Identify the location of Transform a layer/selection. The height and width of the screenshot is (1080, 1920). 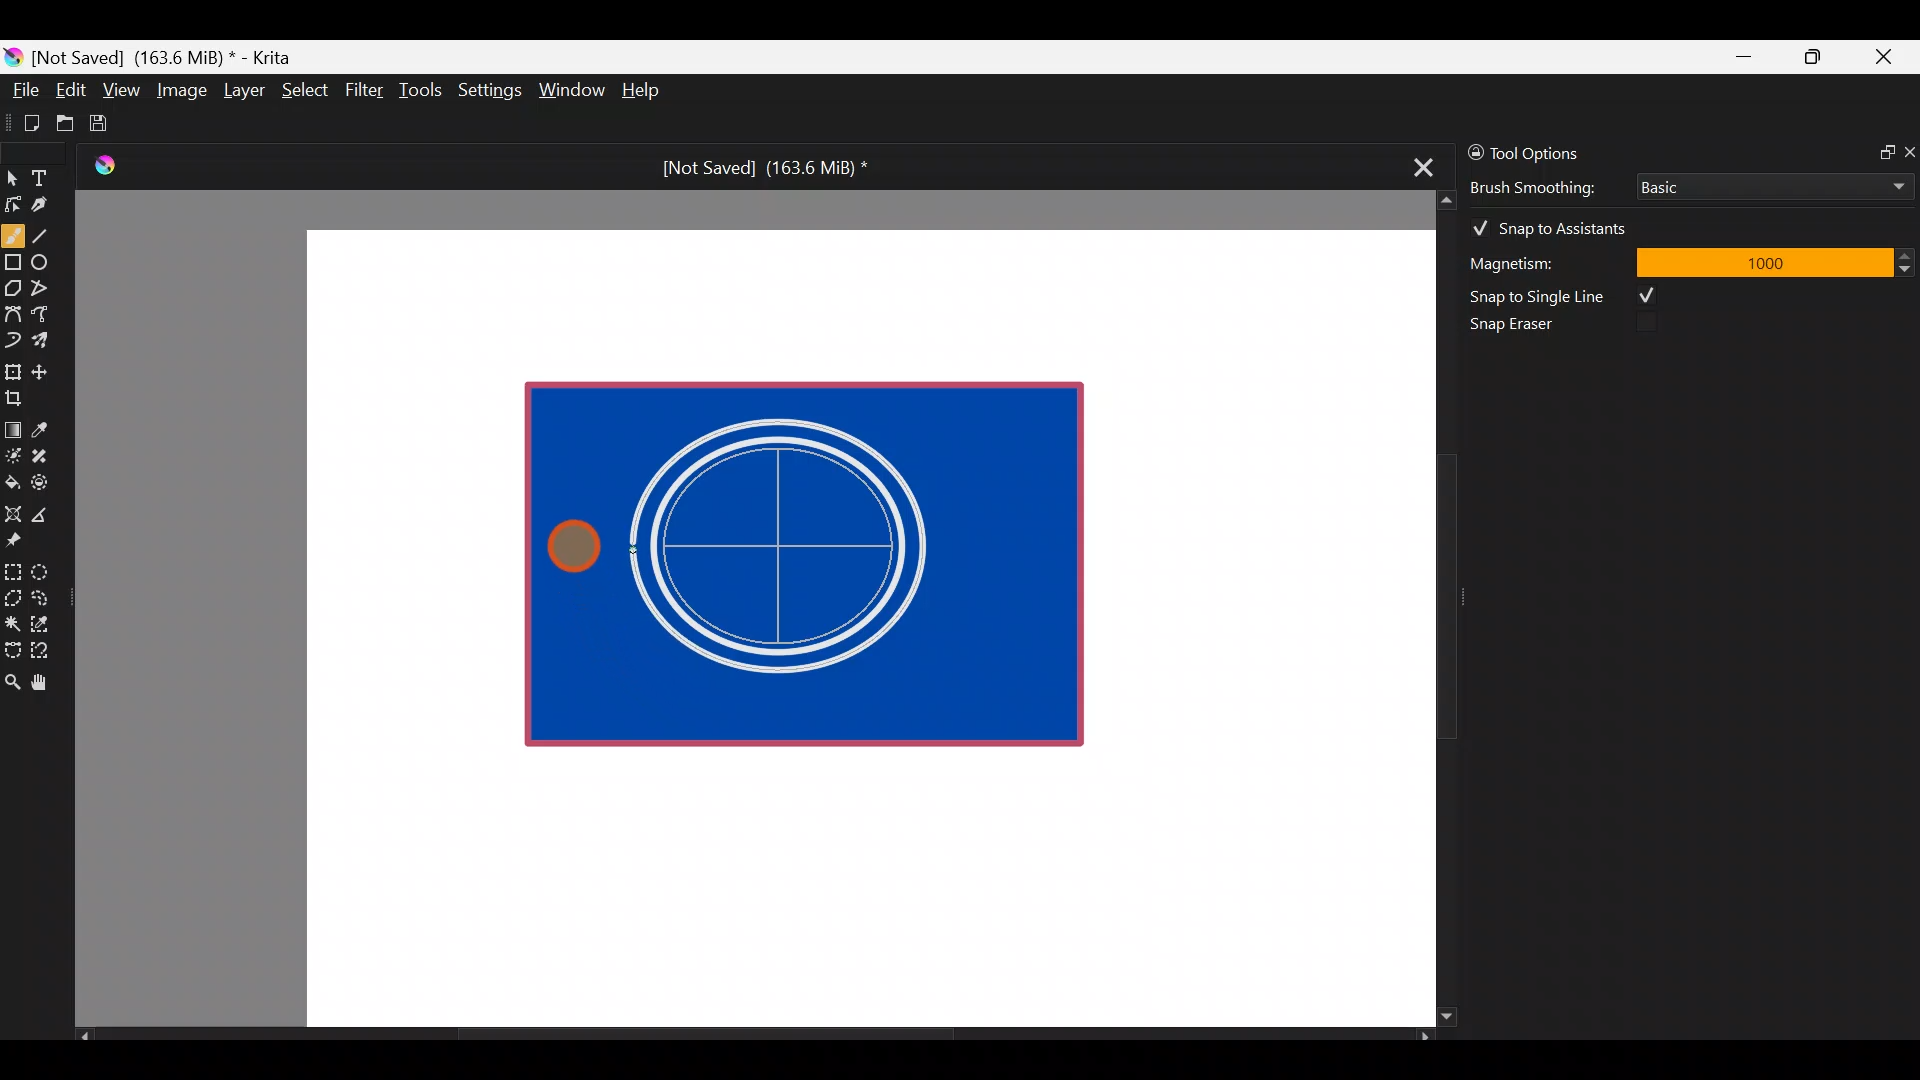
(12, 368).